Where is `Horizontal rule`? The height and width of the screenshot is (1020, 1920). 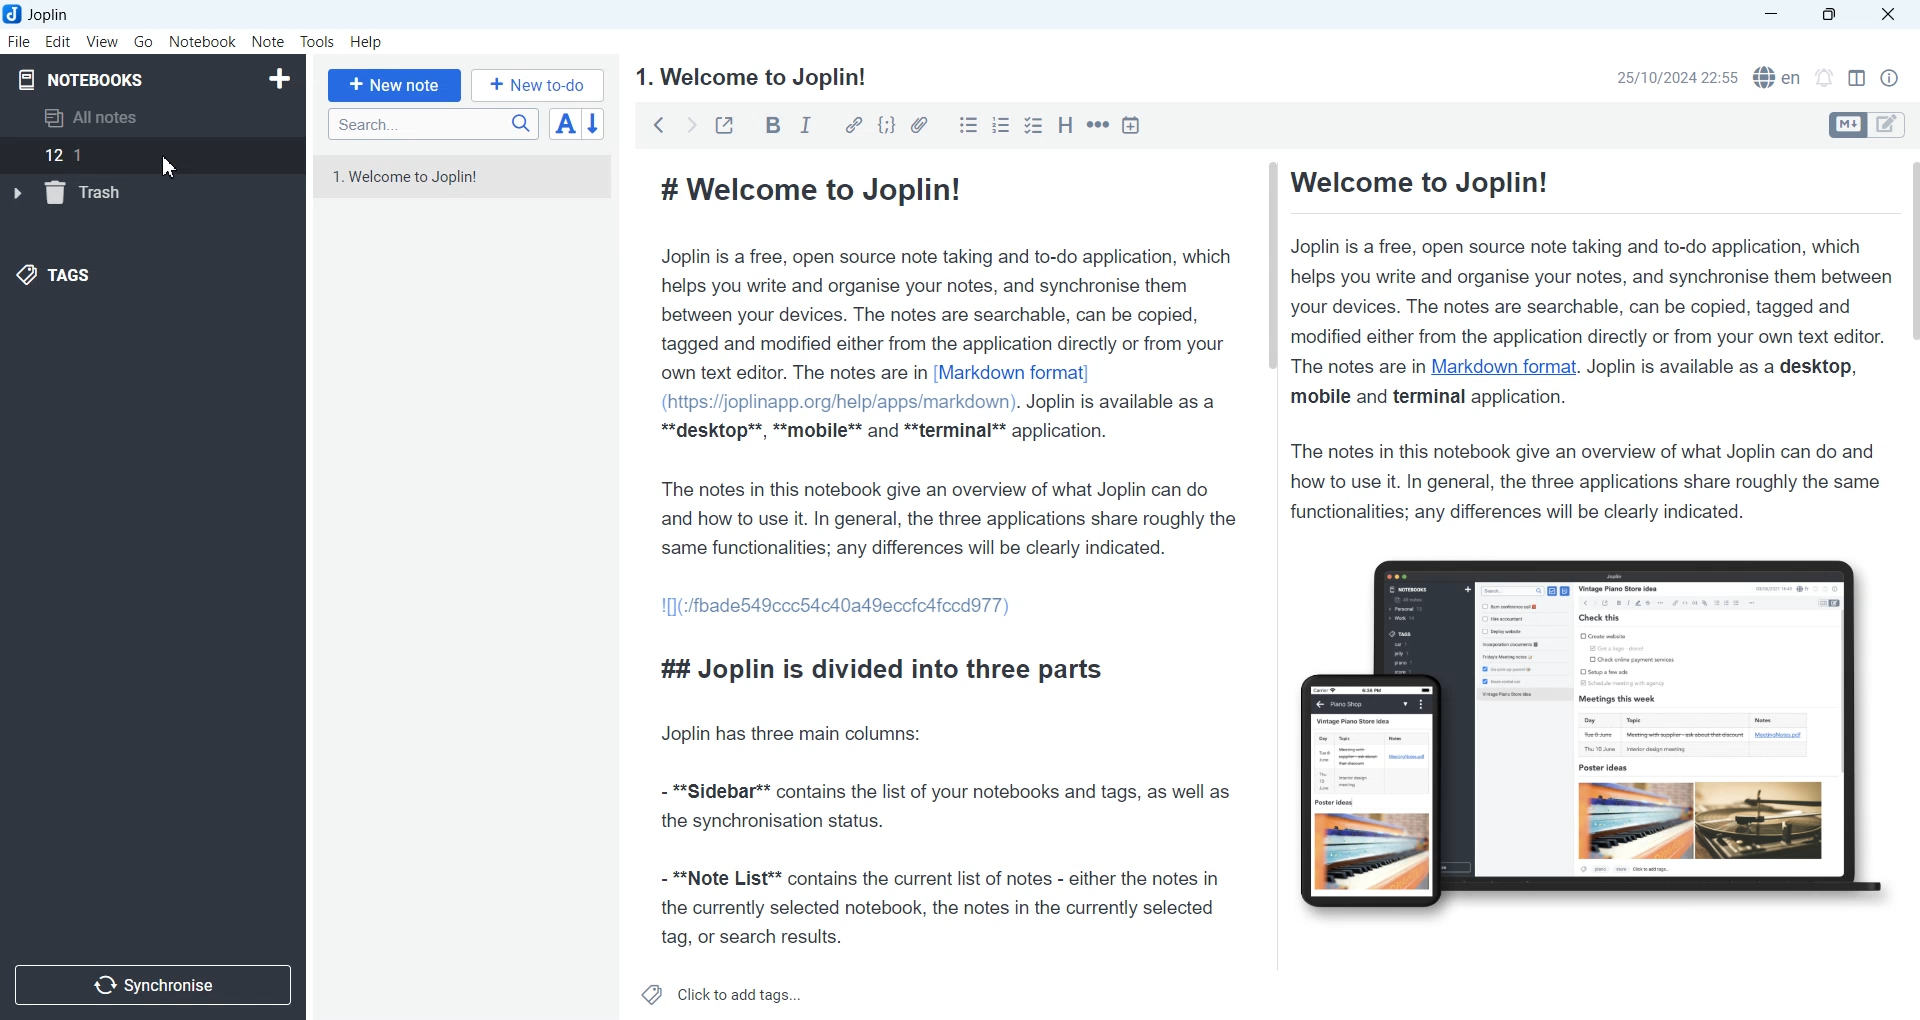 Horizontal rule is located at coordinates (1094, 123).